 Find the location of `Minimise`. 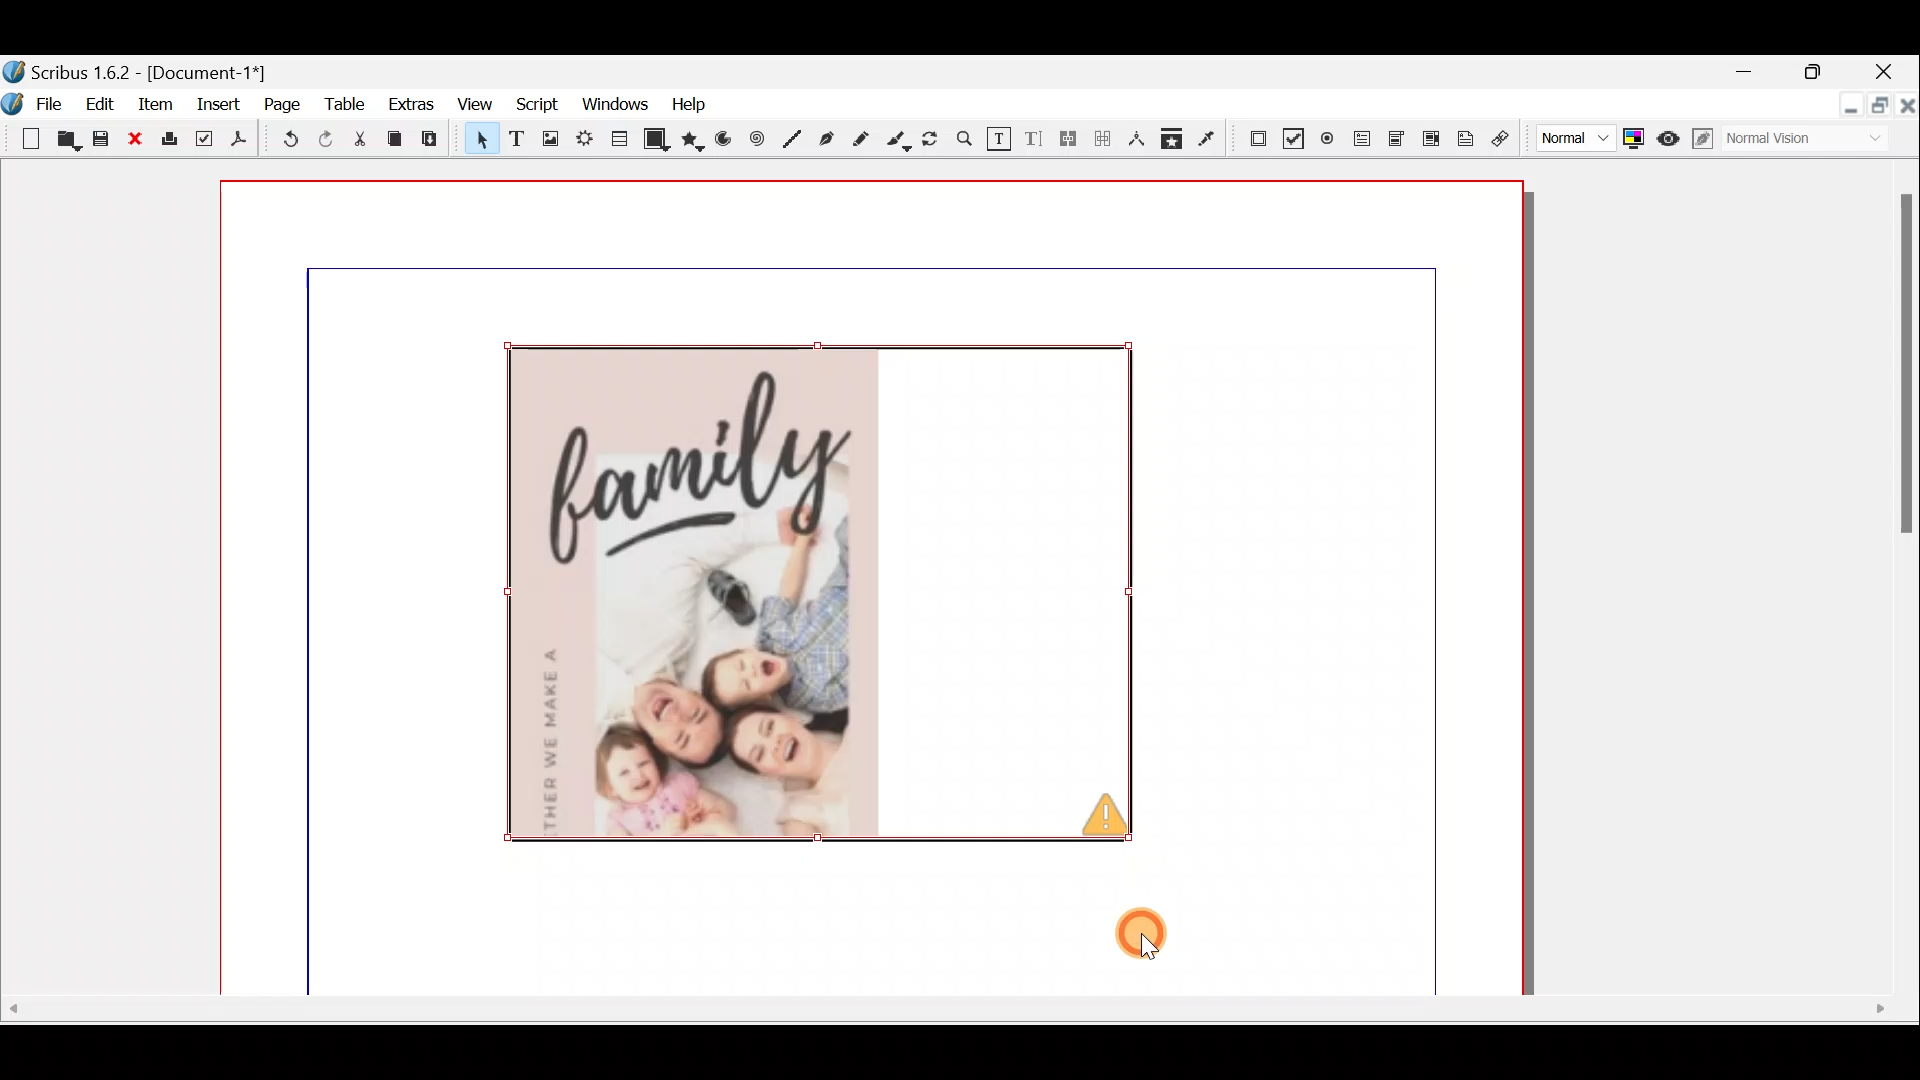

Minimise is located at coordinates (1849, 107).